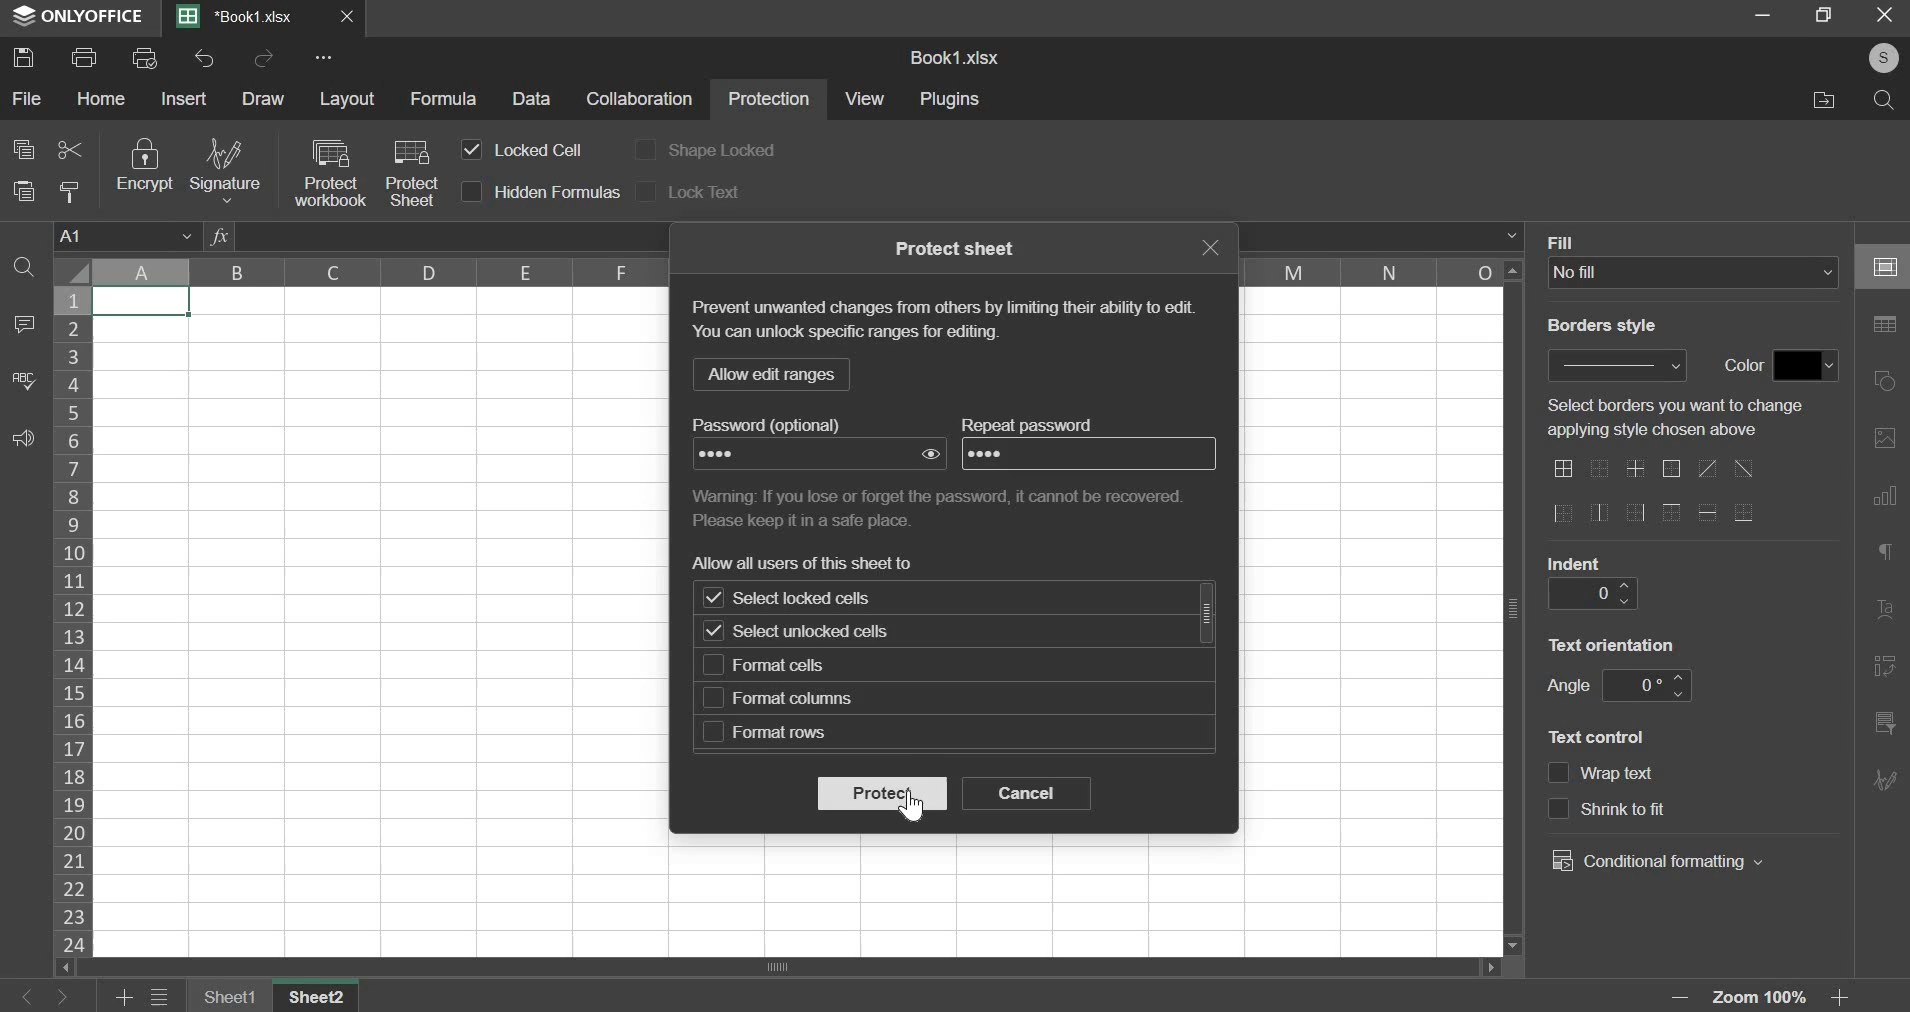 The height and width of the screenshot is (1012, 1910). I want to click on selected cell, so click(142, 302).